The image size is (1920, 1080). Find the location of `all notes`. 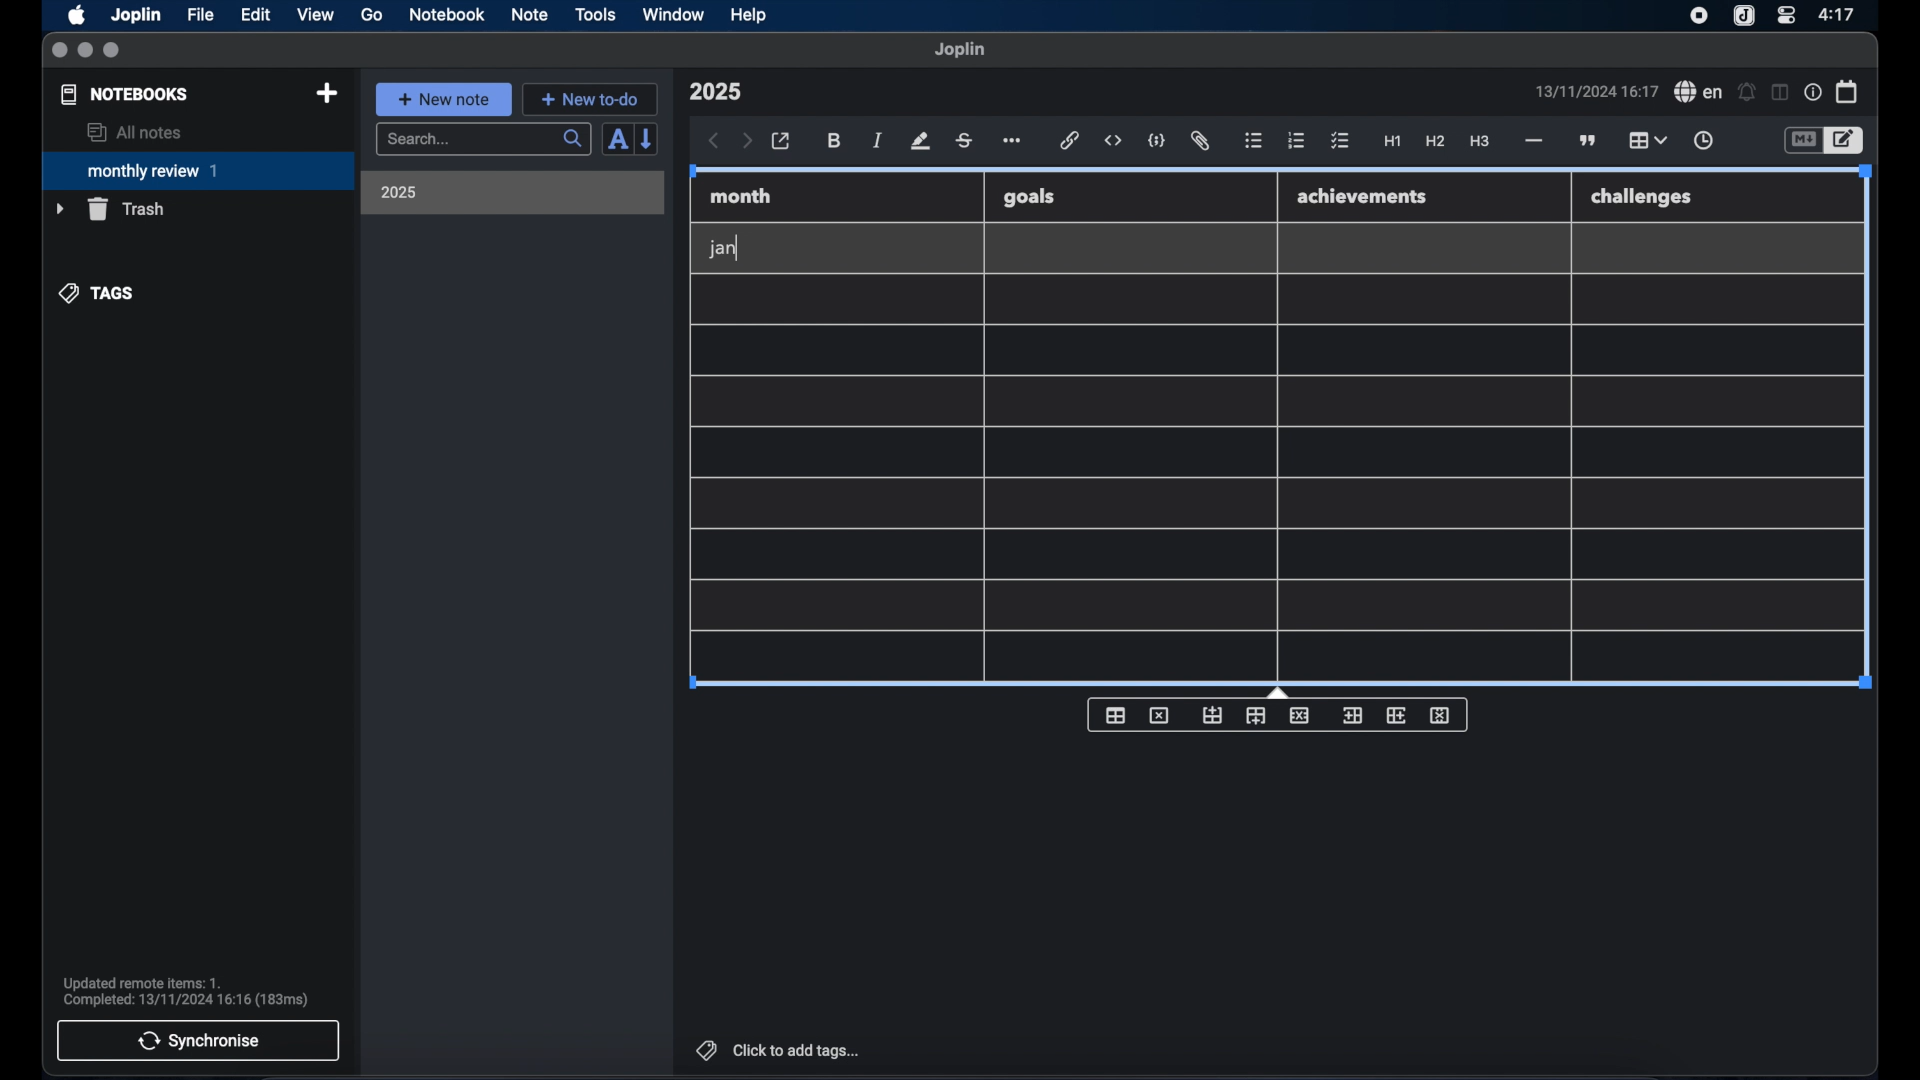

all notes is located at coordinates (134, 132).